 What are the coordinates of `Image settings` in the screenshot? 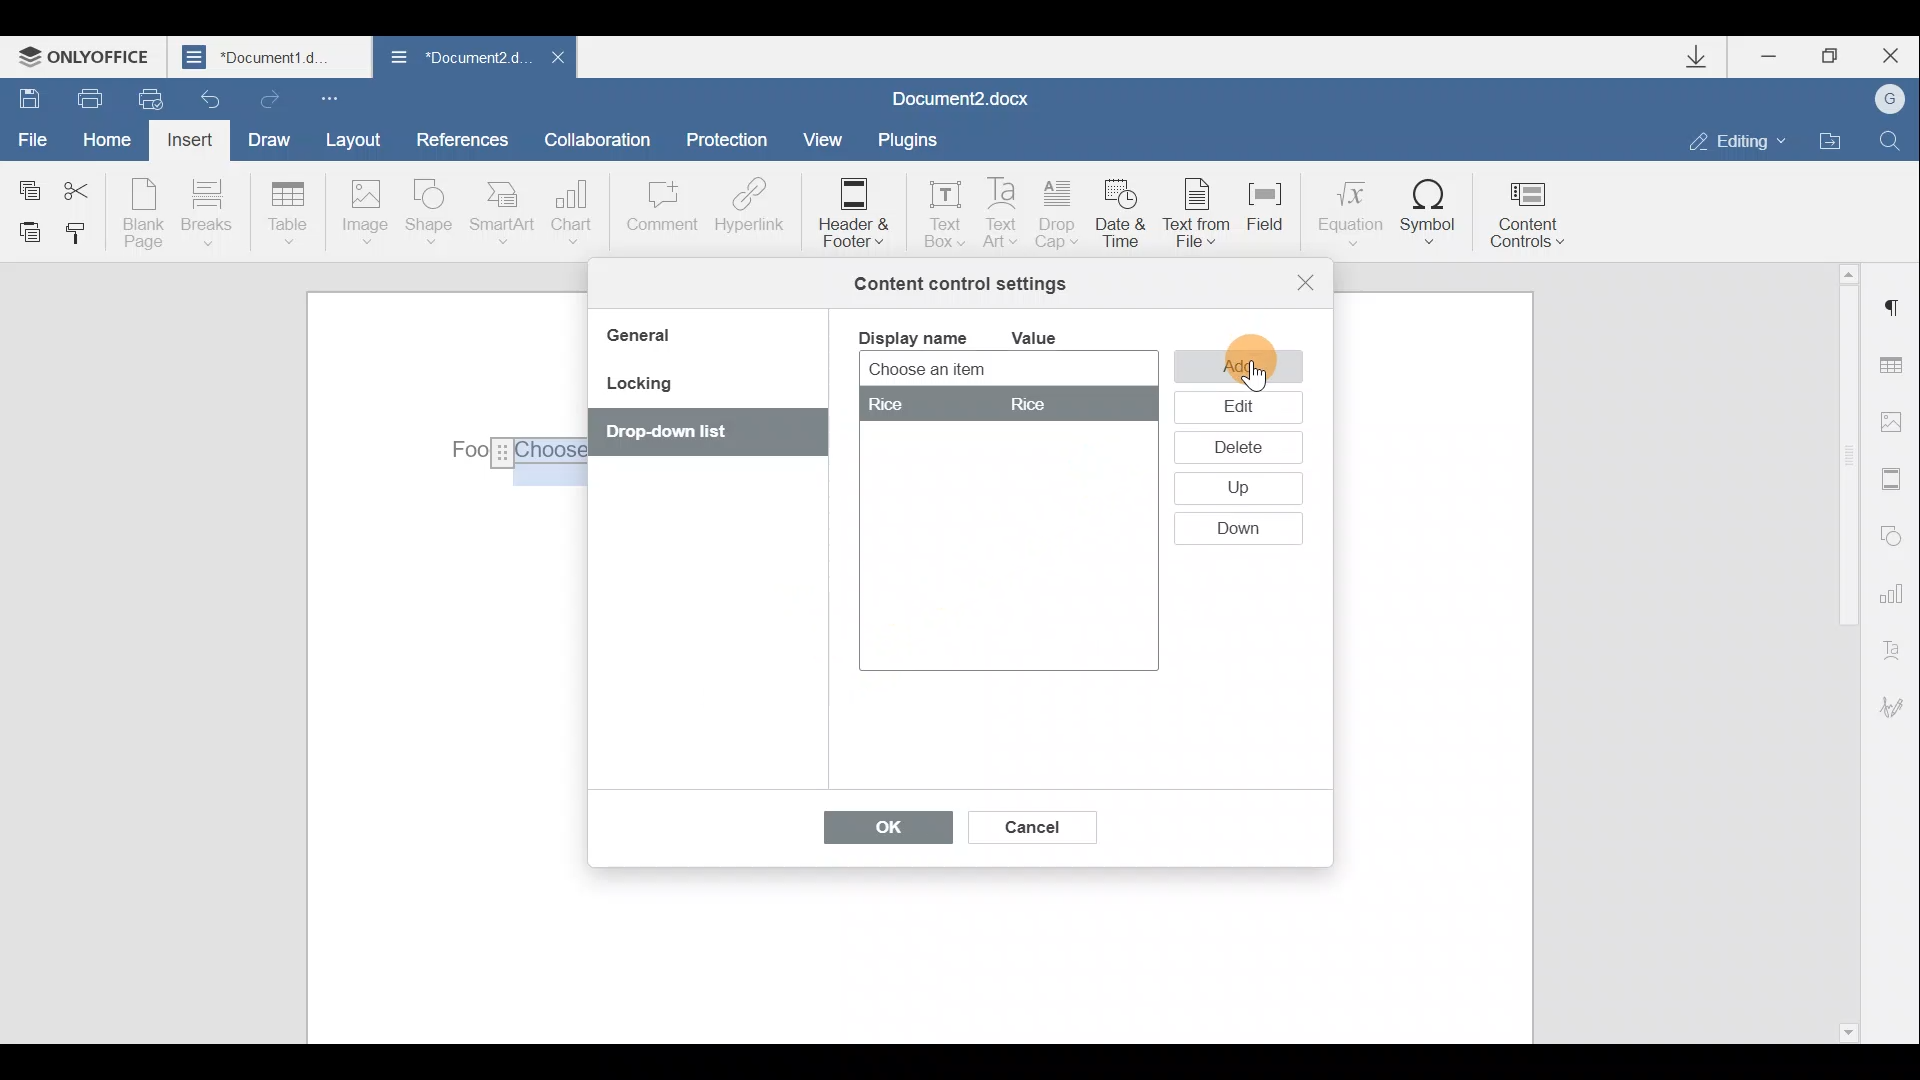 It's located at (1896, 422).